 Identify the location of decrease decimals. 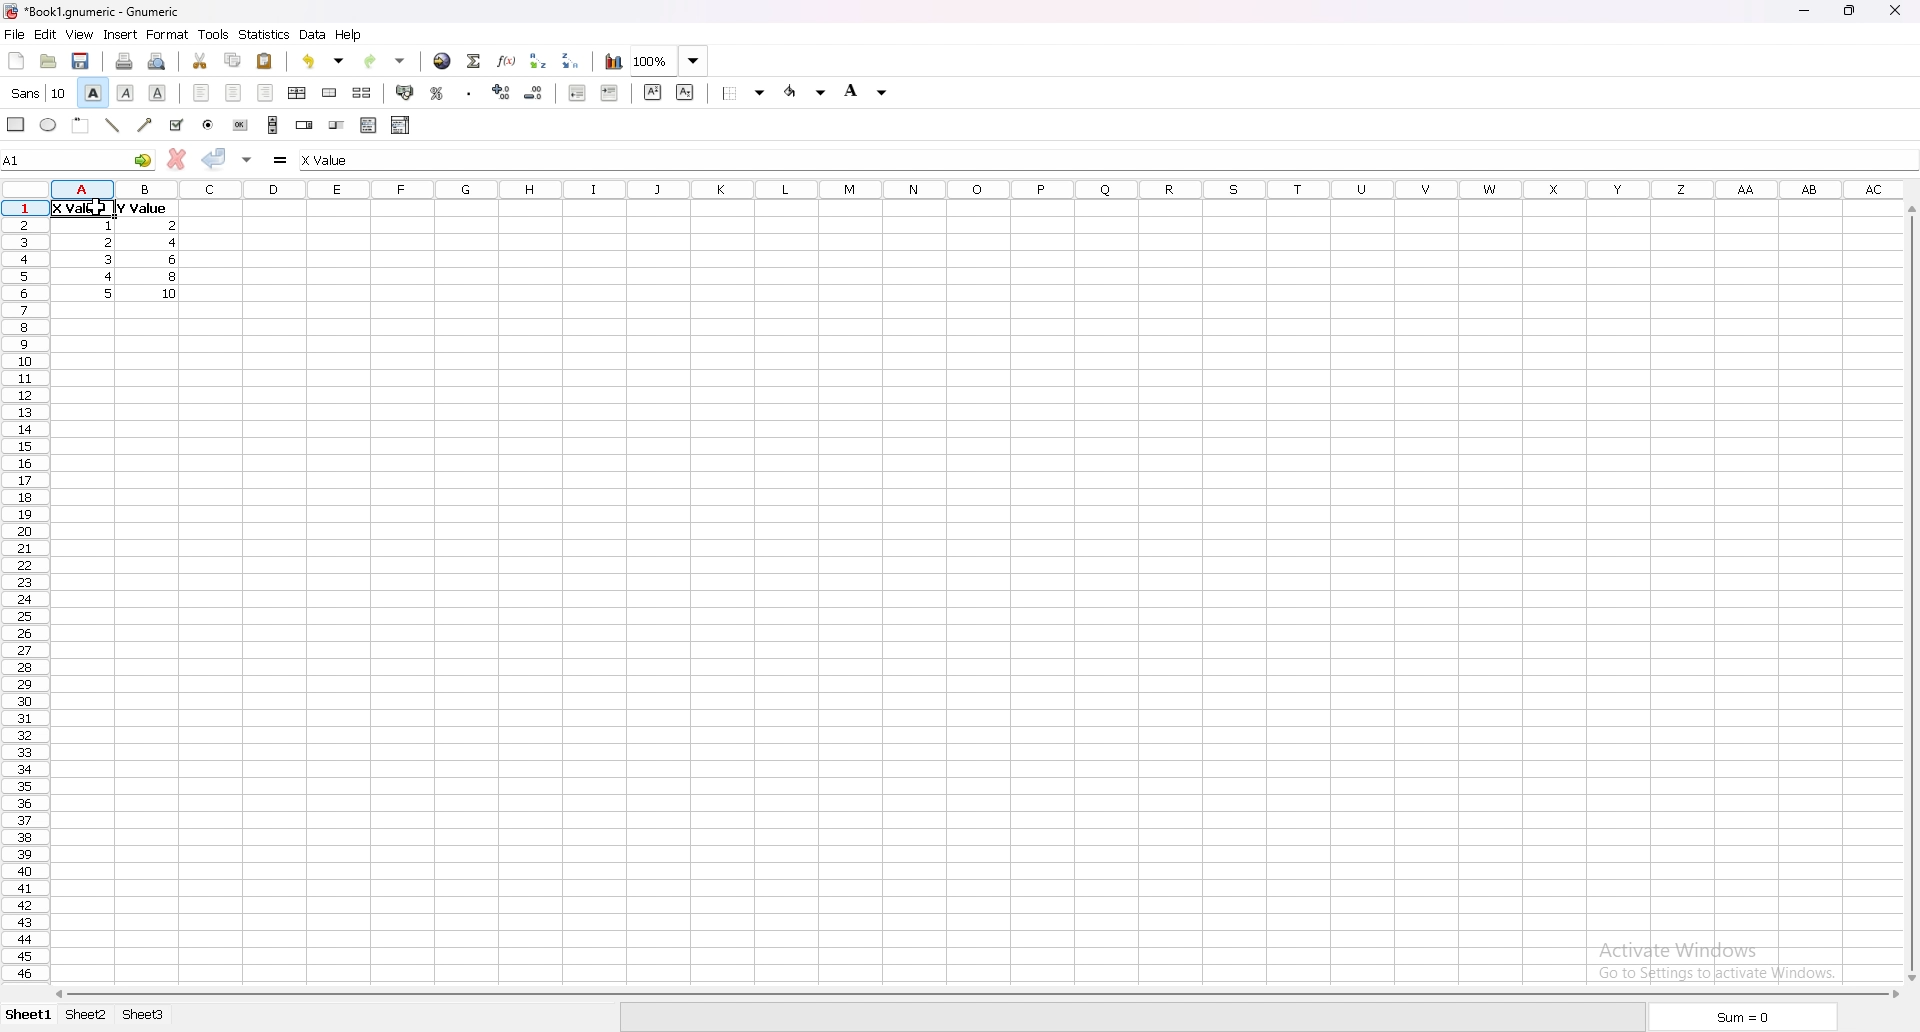
(534, 93).